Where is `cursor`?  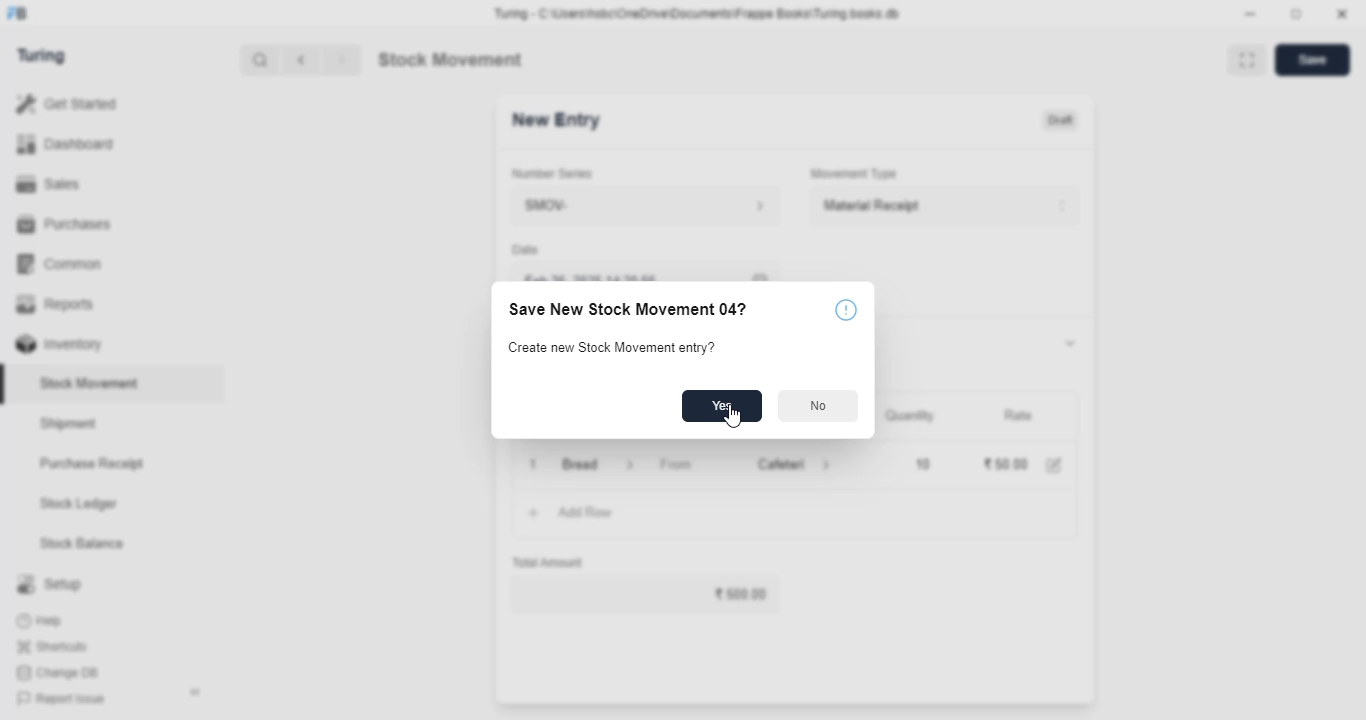 cursor is located at coordinates (732, 417).